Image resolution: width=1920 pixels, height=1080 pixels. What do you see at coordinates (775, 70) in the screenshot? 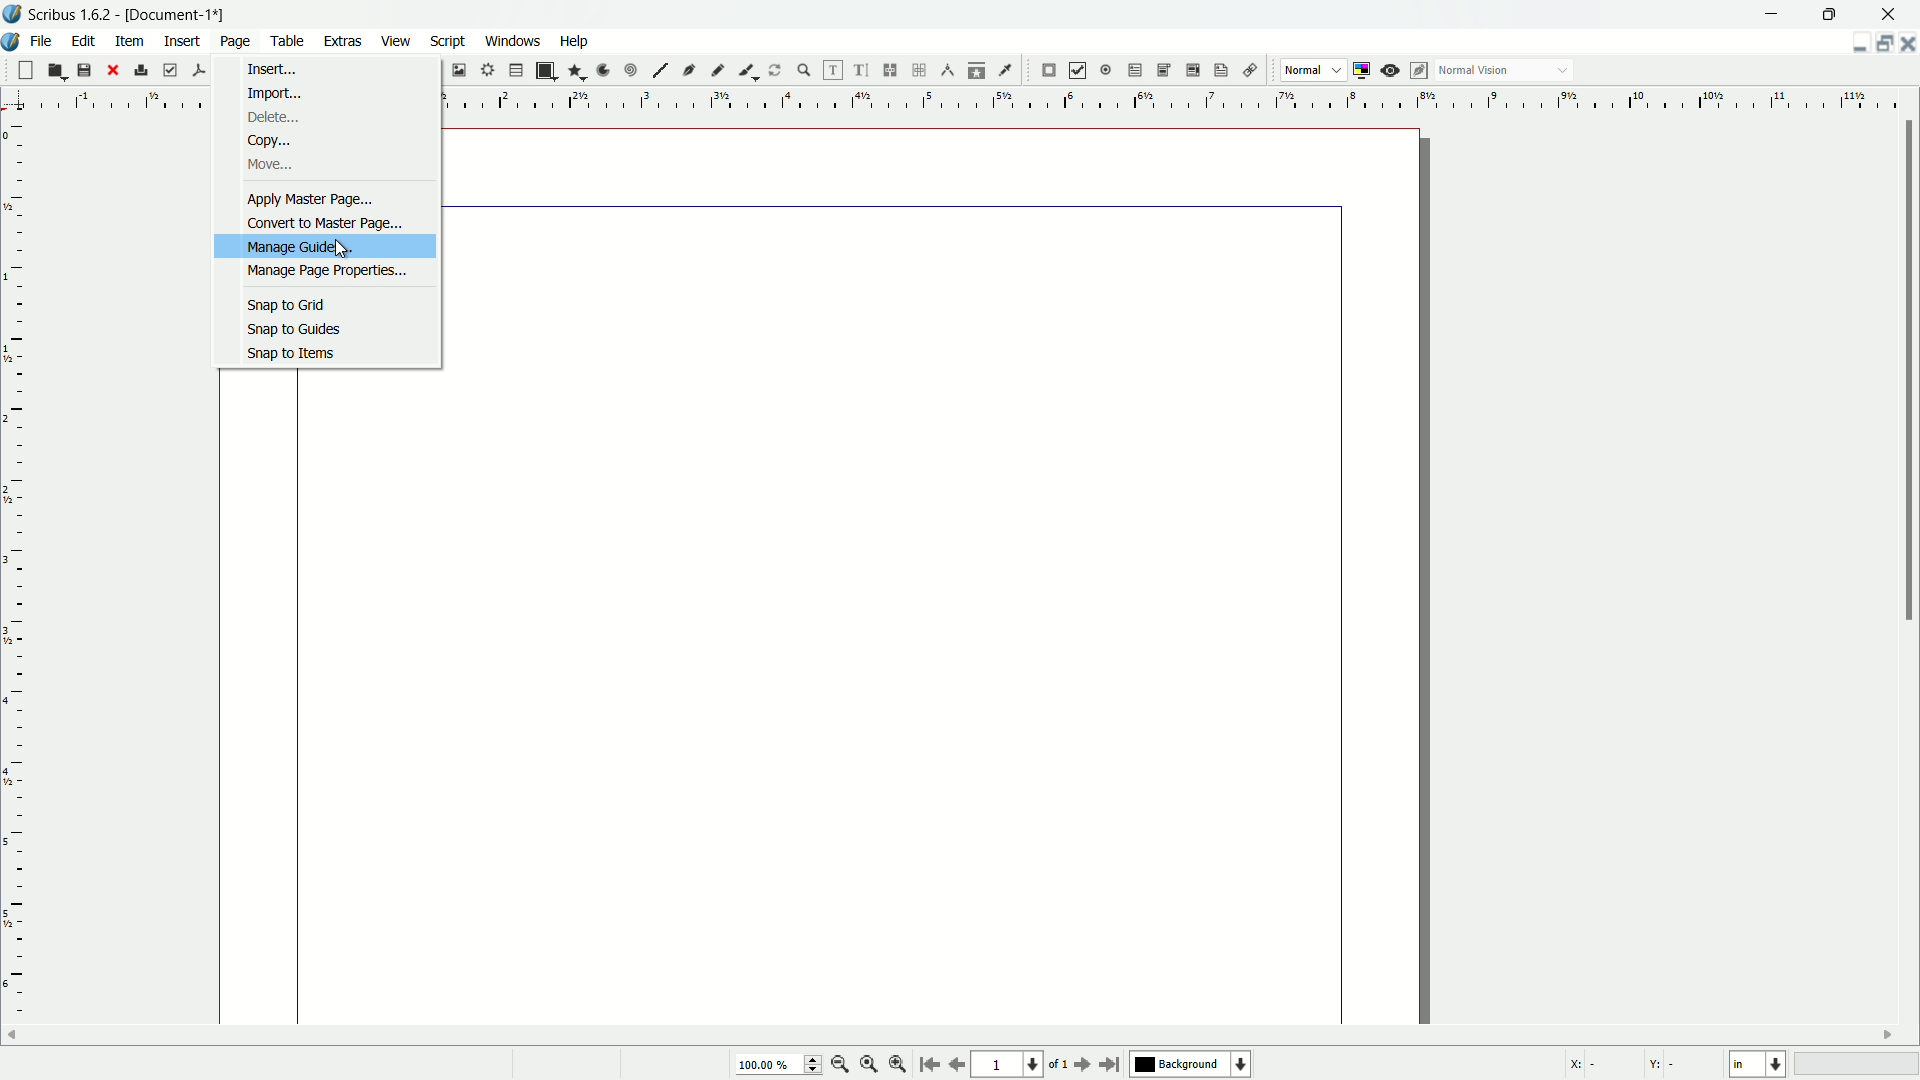
I see `rotate item` at bounding box center [775, 70].